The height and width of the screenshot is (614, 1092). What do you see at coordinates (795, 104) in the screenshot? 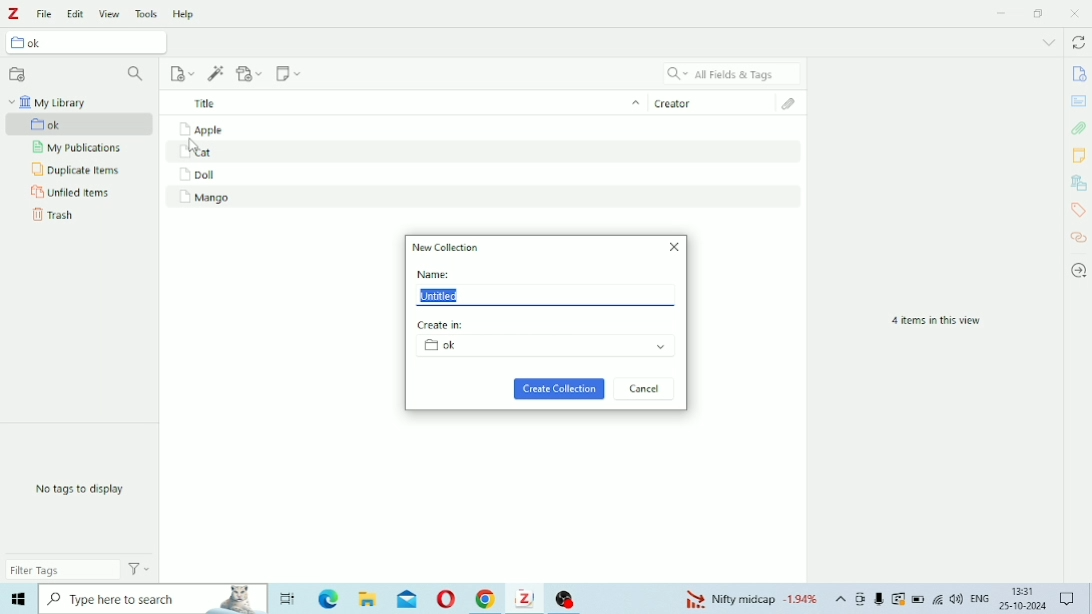
I see `Attachments` at bounding box center [795, 104].